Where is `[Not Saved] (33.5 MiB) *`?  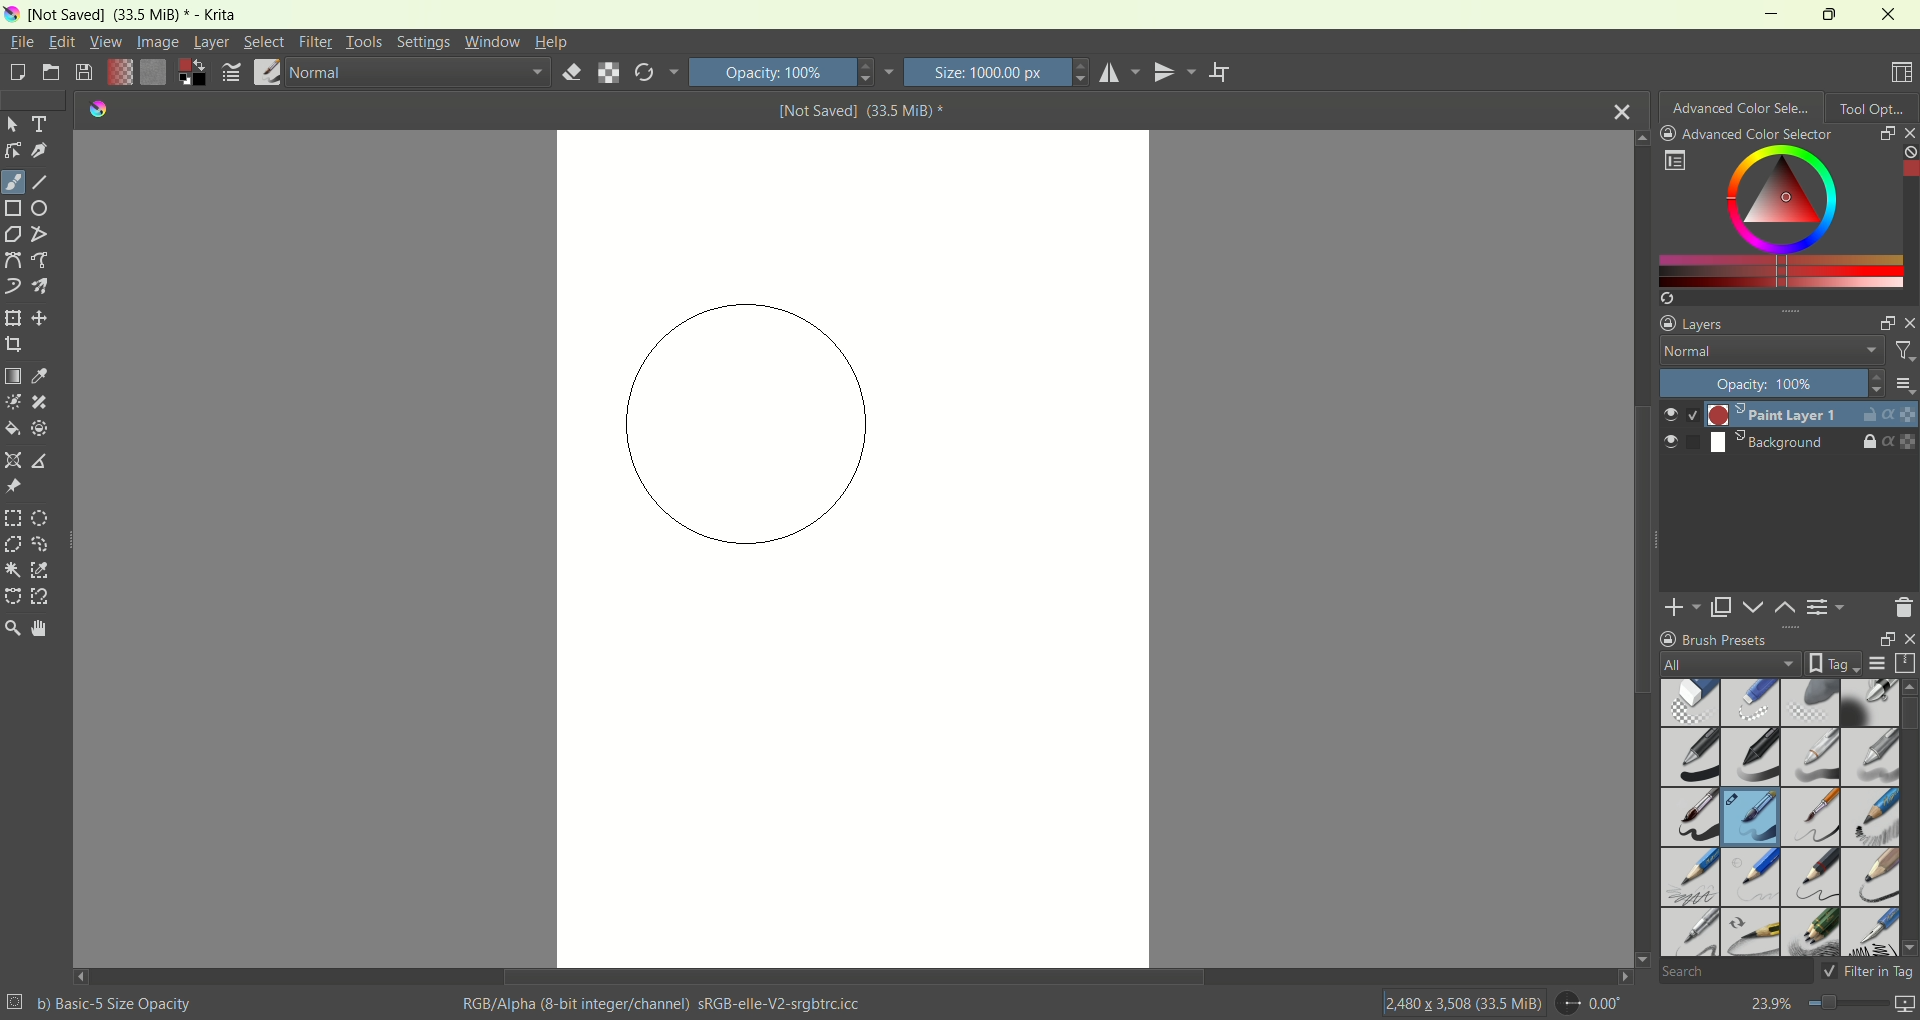
[Not Saved] (33.5 MiB) * is located at coordinates (862, 110).